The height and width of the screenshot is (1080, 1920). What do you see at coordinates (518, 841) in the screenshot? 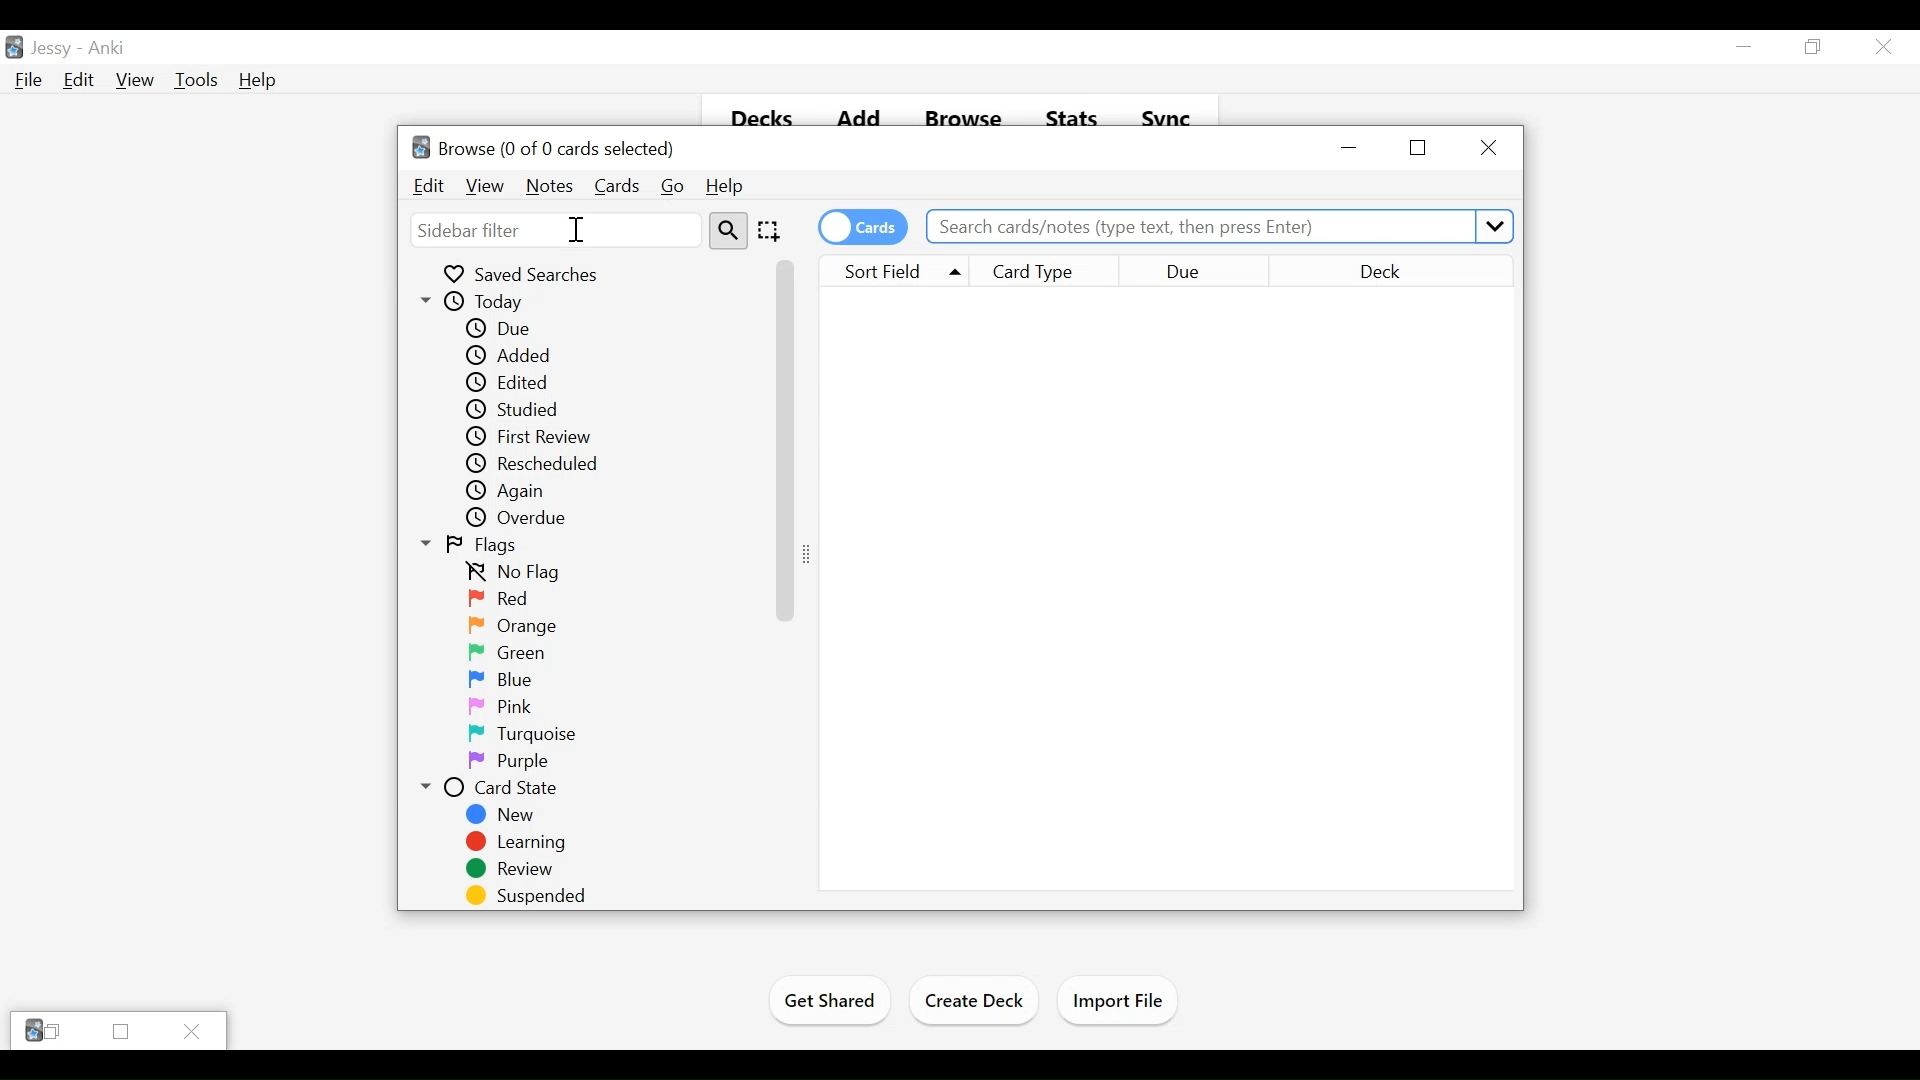
I see `Learning` at bounding box center [518, 841].